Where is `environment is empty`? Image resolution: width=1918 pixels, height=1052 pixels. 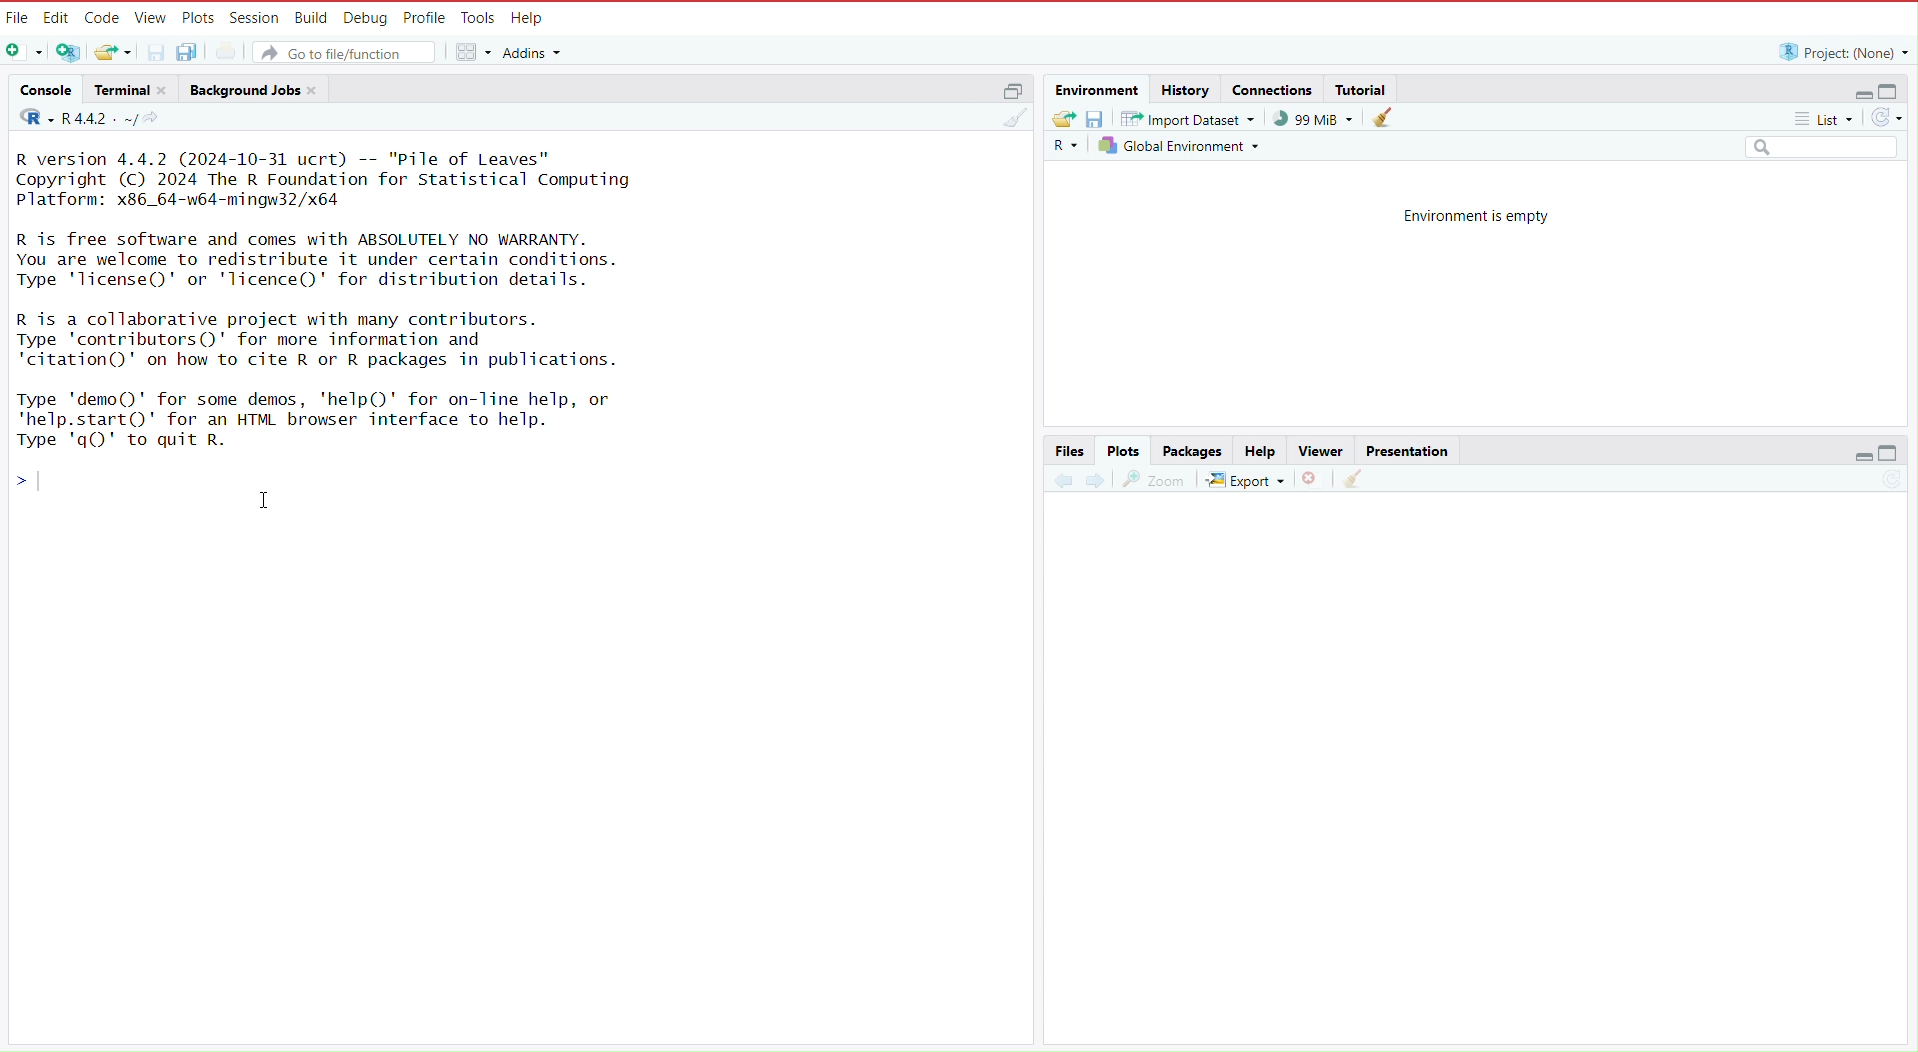
environment is empty is located at coordinates (1465, 214).